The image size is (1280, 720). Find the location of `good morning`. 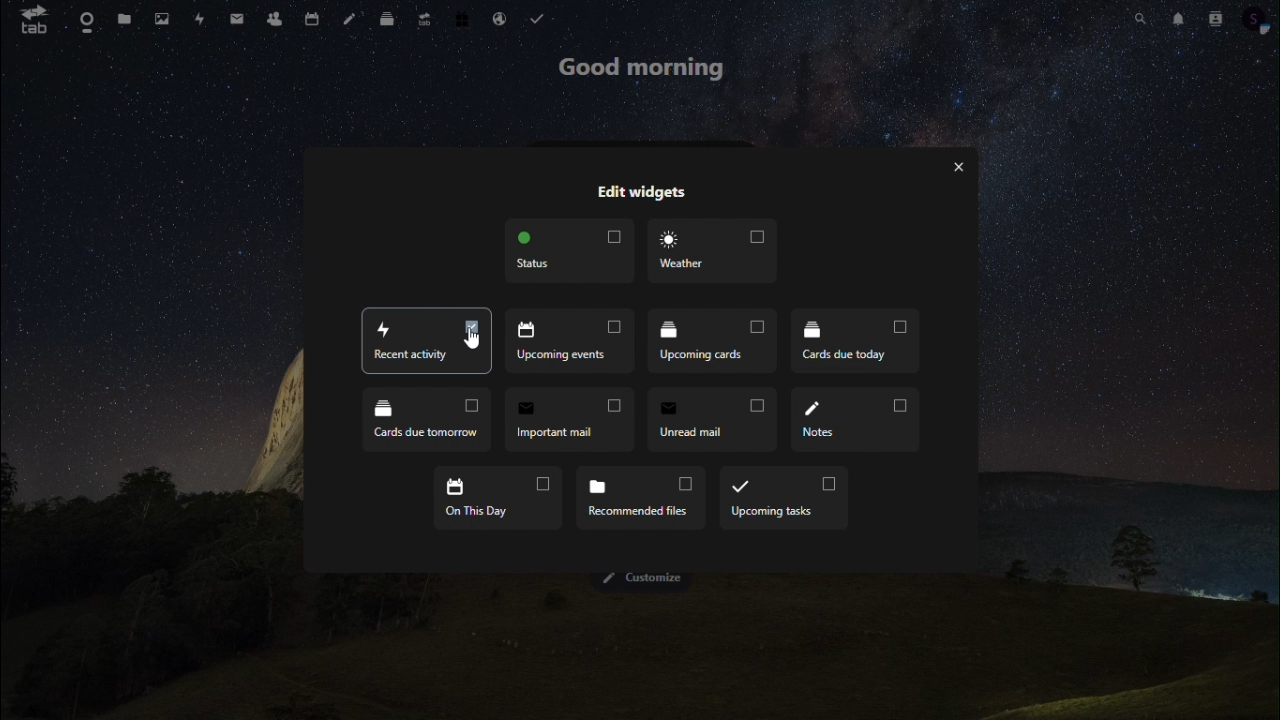

good morning is located at coordinates (644, 72).